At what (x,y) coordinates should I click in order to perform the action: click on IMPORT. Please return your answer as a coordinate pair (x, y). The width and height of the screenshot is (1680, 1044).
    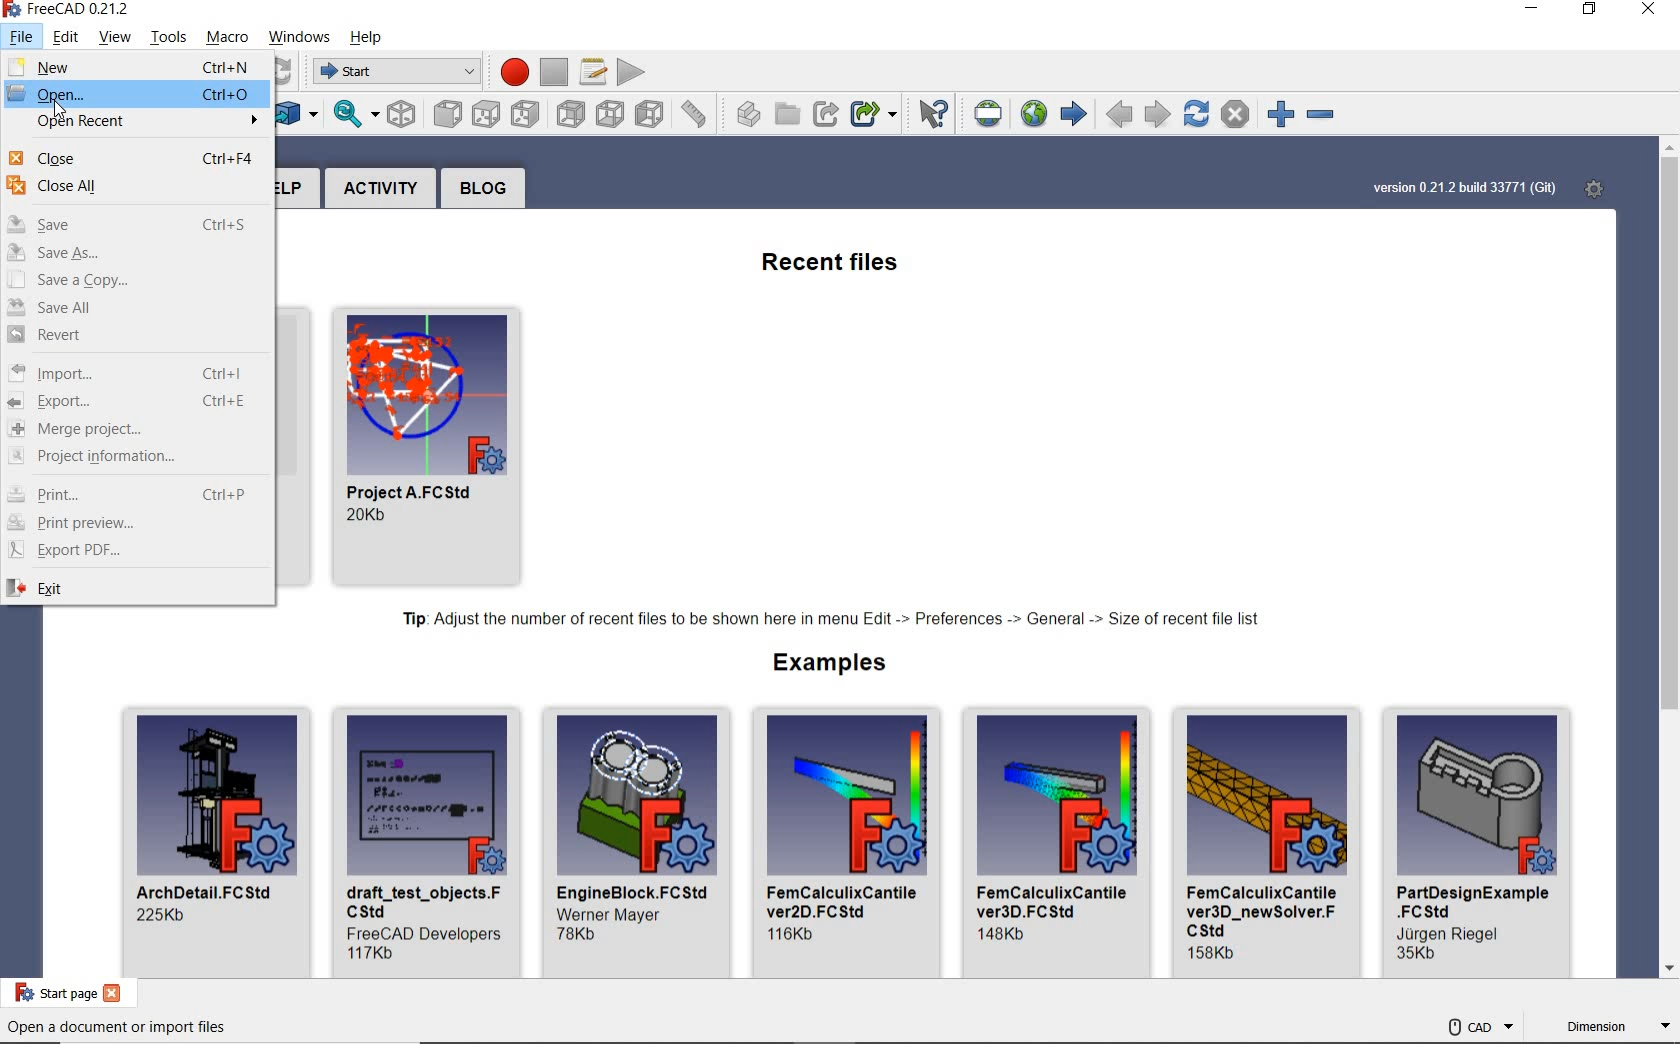
    Looking at the image, I should click on (76, 373).